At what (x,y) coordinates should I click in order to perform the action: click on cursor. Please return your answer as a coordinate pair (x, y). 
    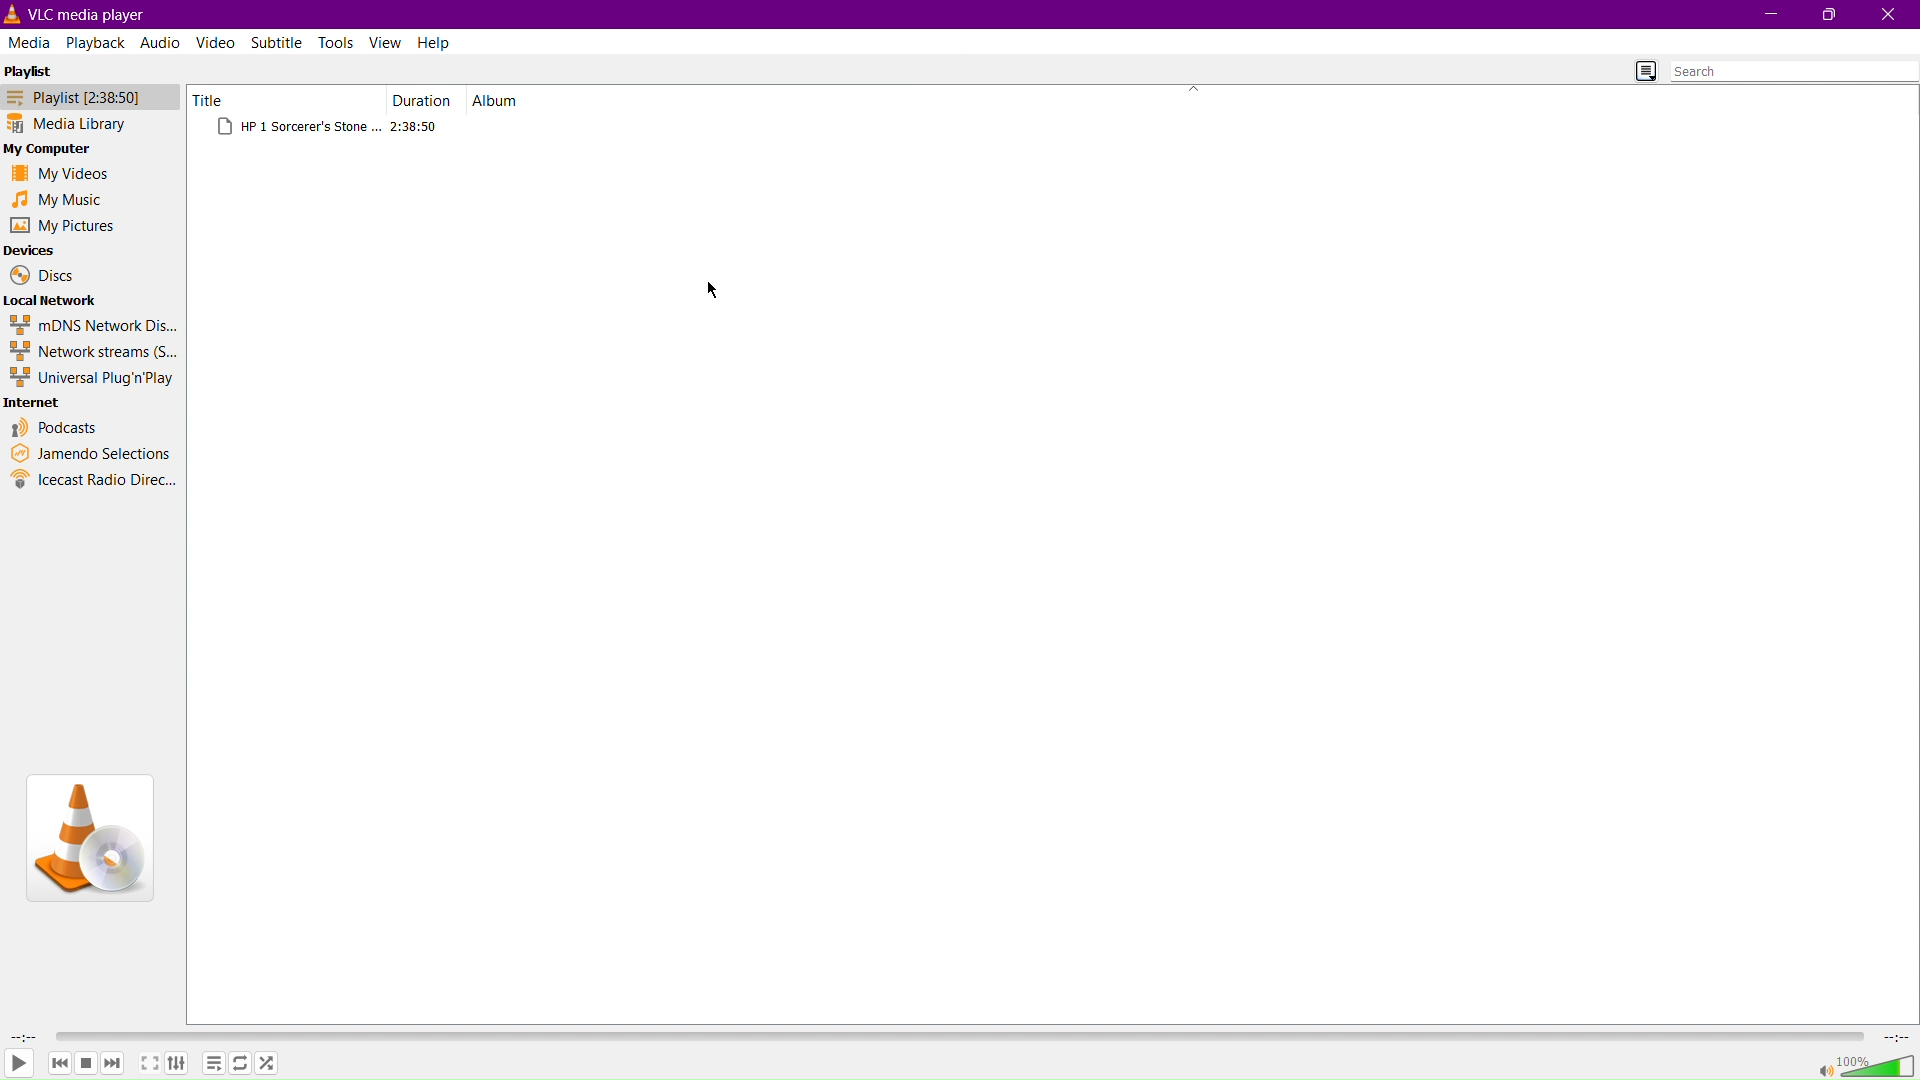
    Looking at the image, I should click on (714, 287).